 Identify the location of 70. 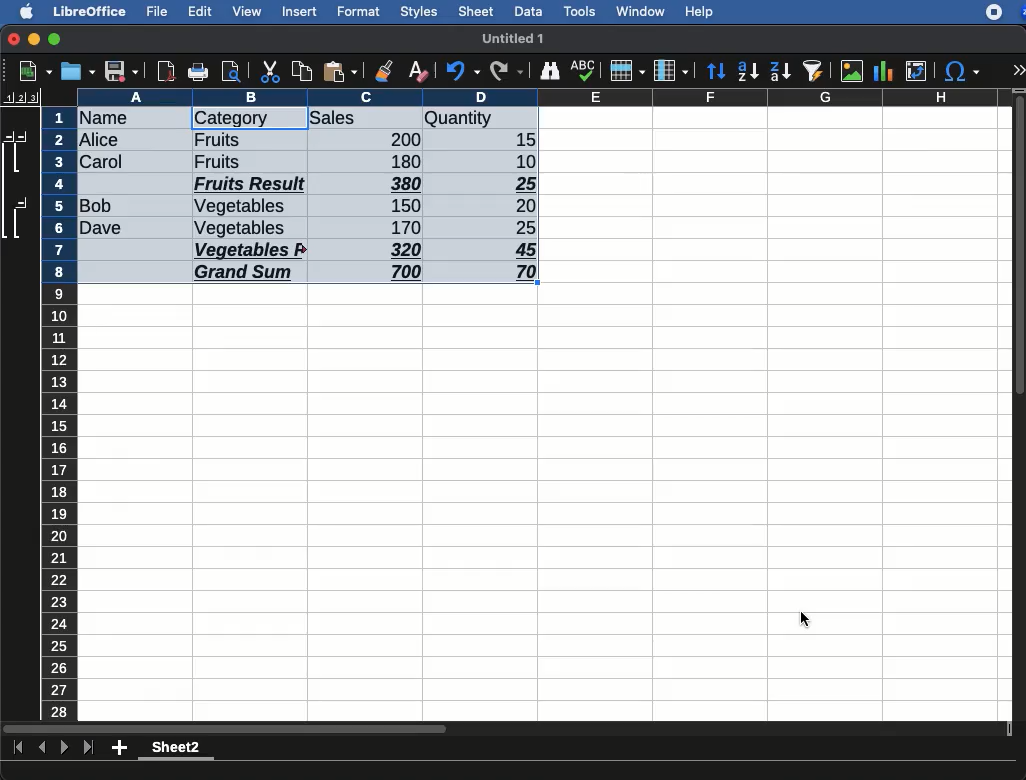
(525, 272).